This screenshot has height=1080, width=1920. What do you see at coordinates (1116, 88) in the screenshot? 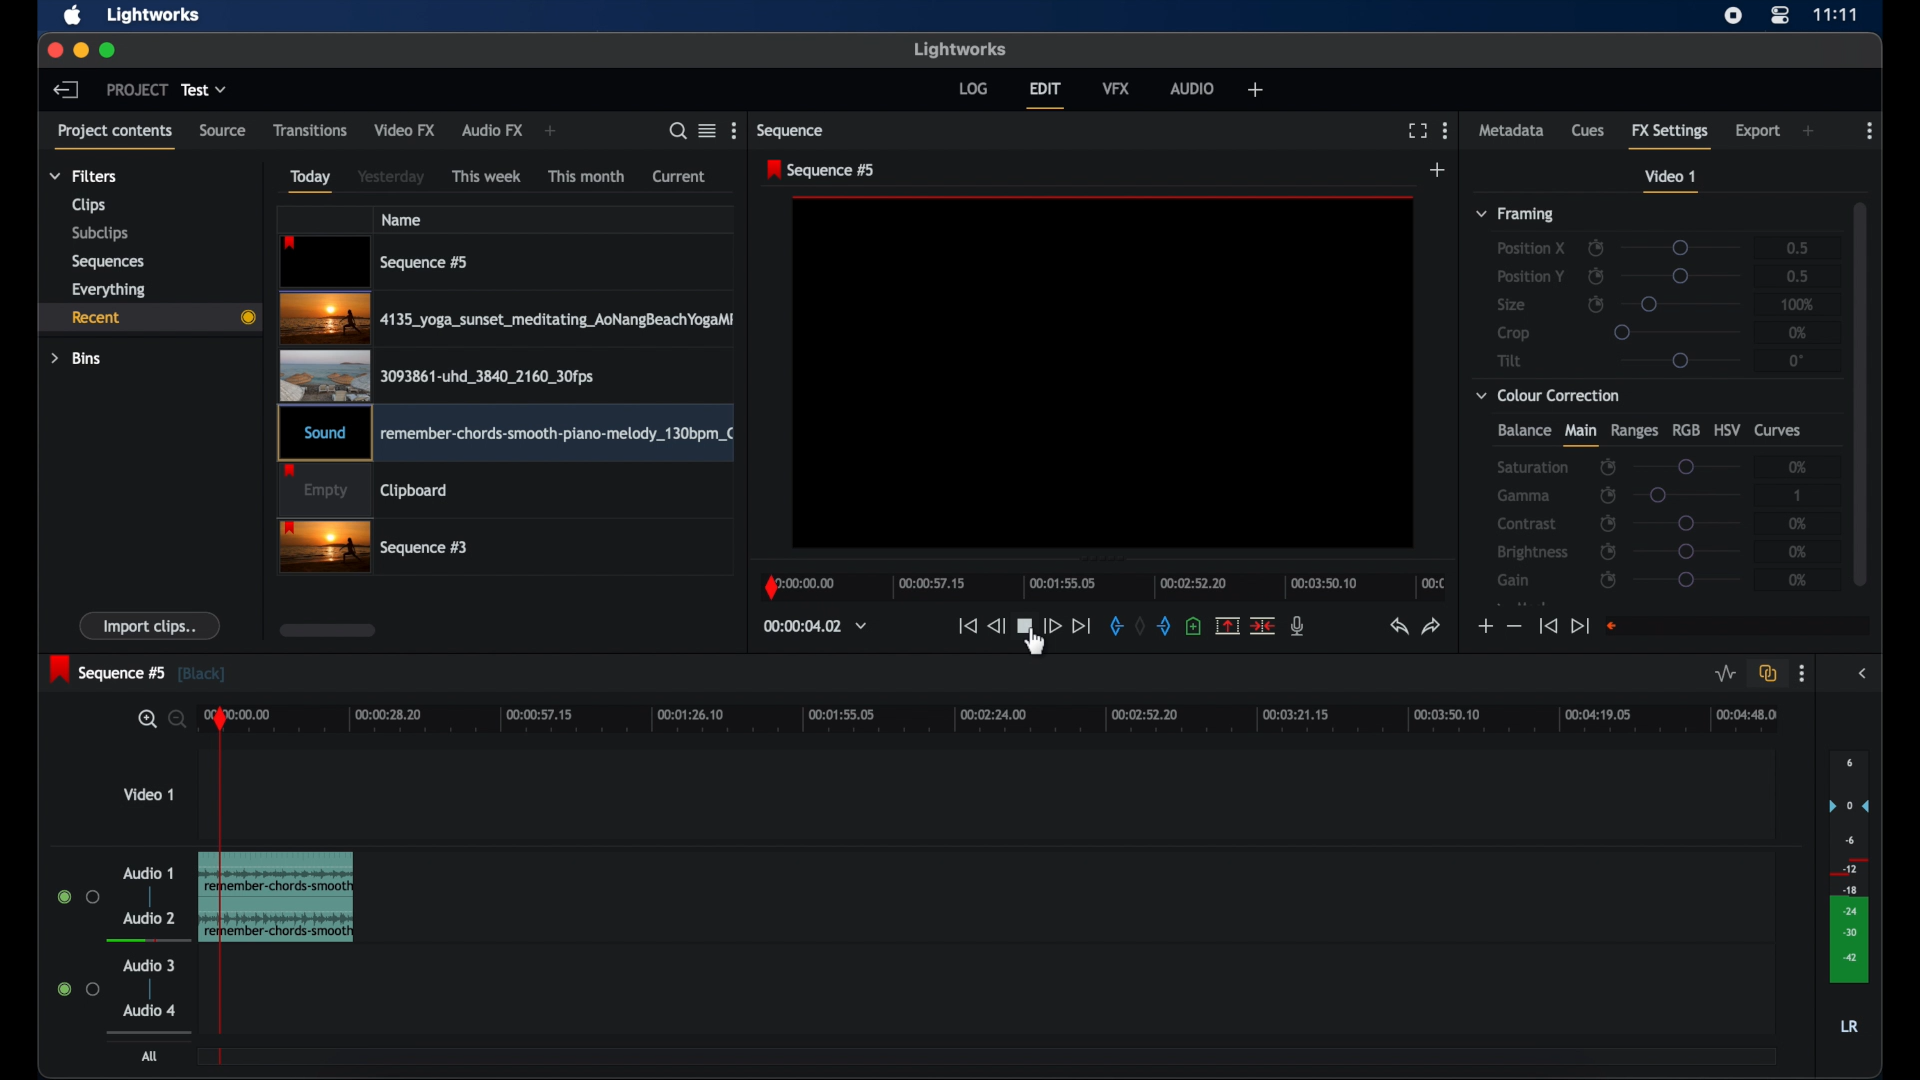
I see `vfx` at bounding box center [1116, 88].